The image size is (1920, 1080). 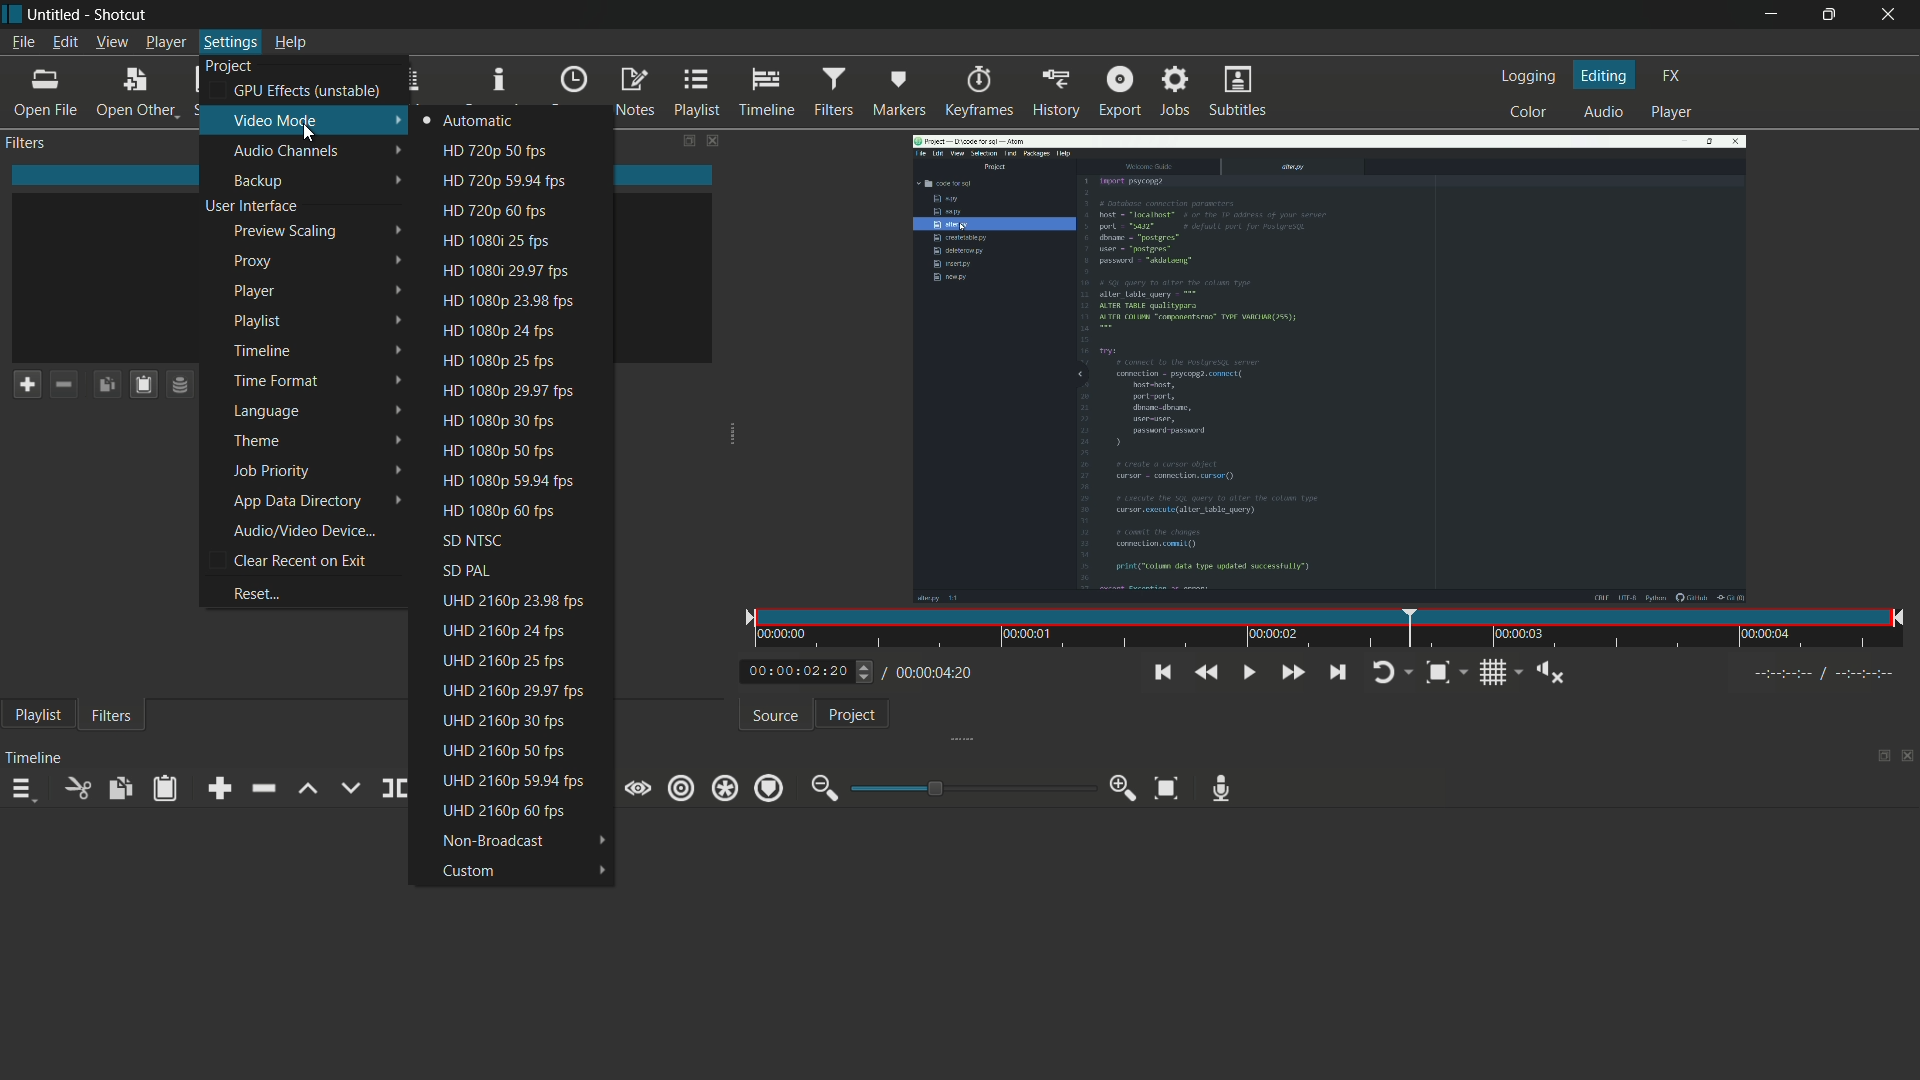 What do you see at coordinates (319, 440) in the screenshot?
I see `theme` at bounding box center [319, 440].